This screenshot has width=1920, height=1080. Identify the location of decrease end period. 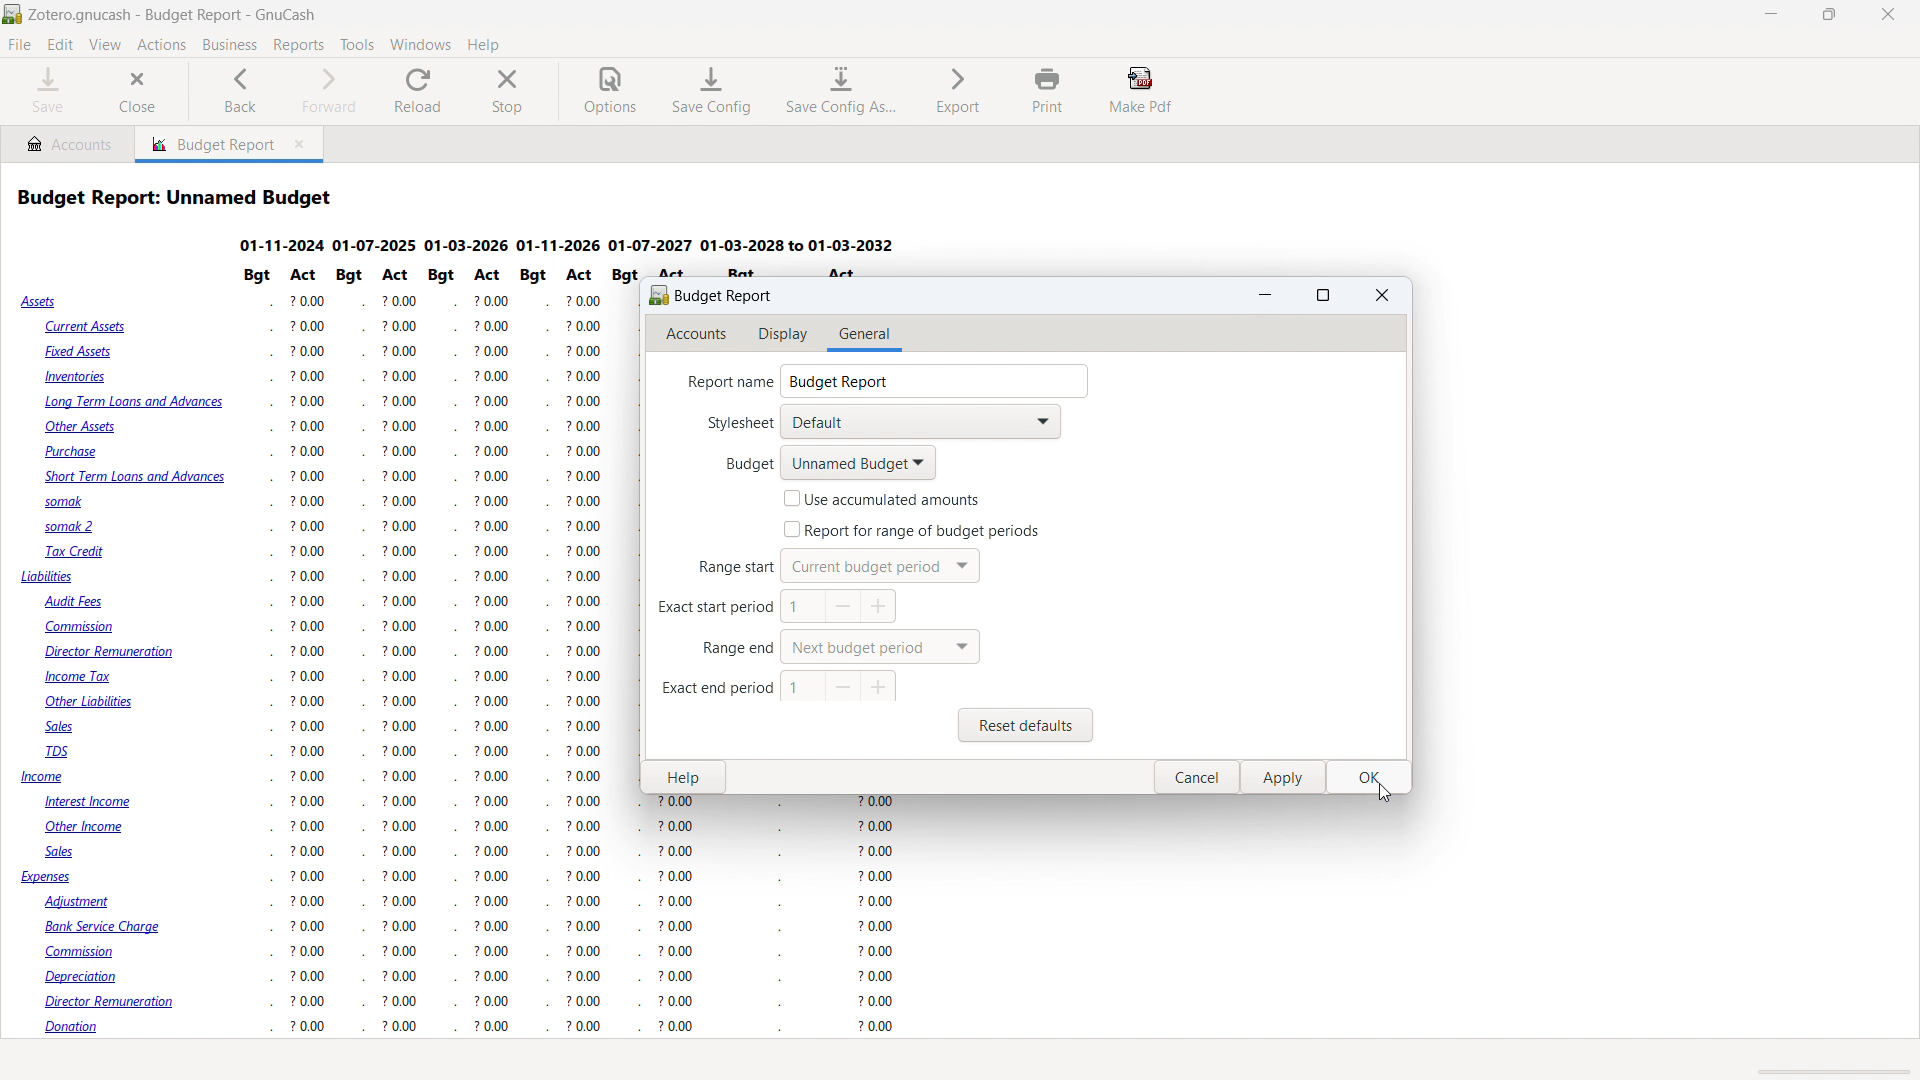
(843, 686).